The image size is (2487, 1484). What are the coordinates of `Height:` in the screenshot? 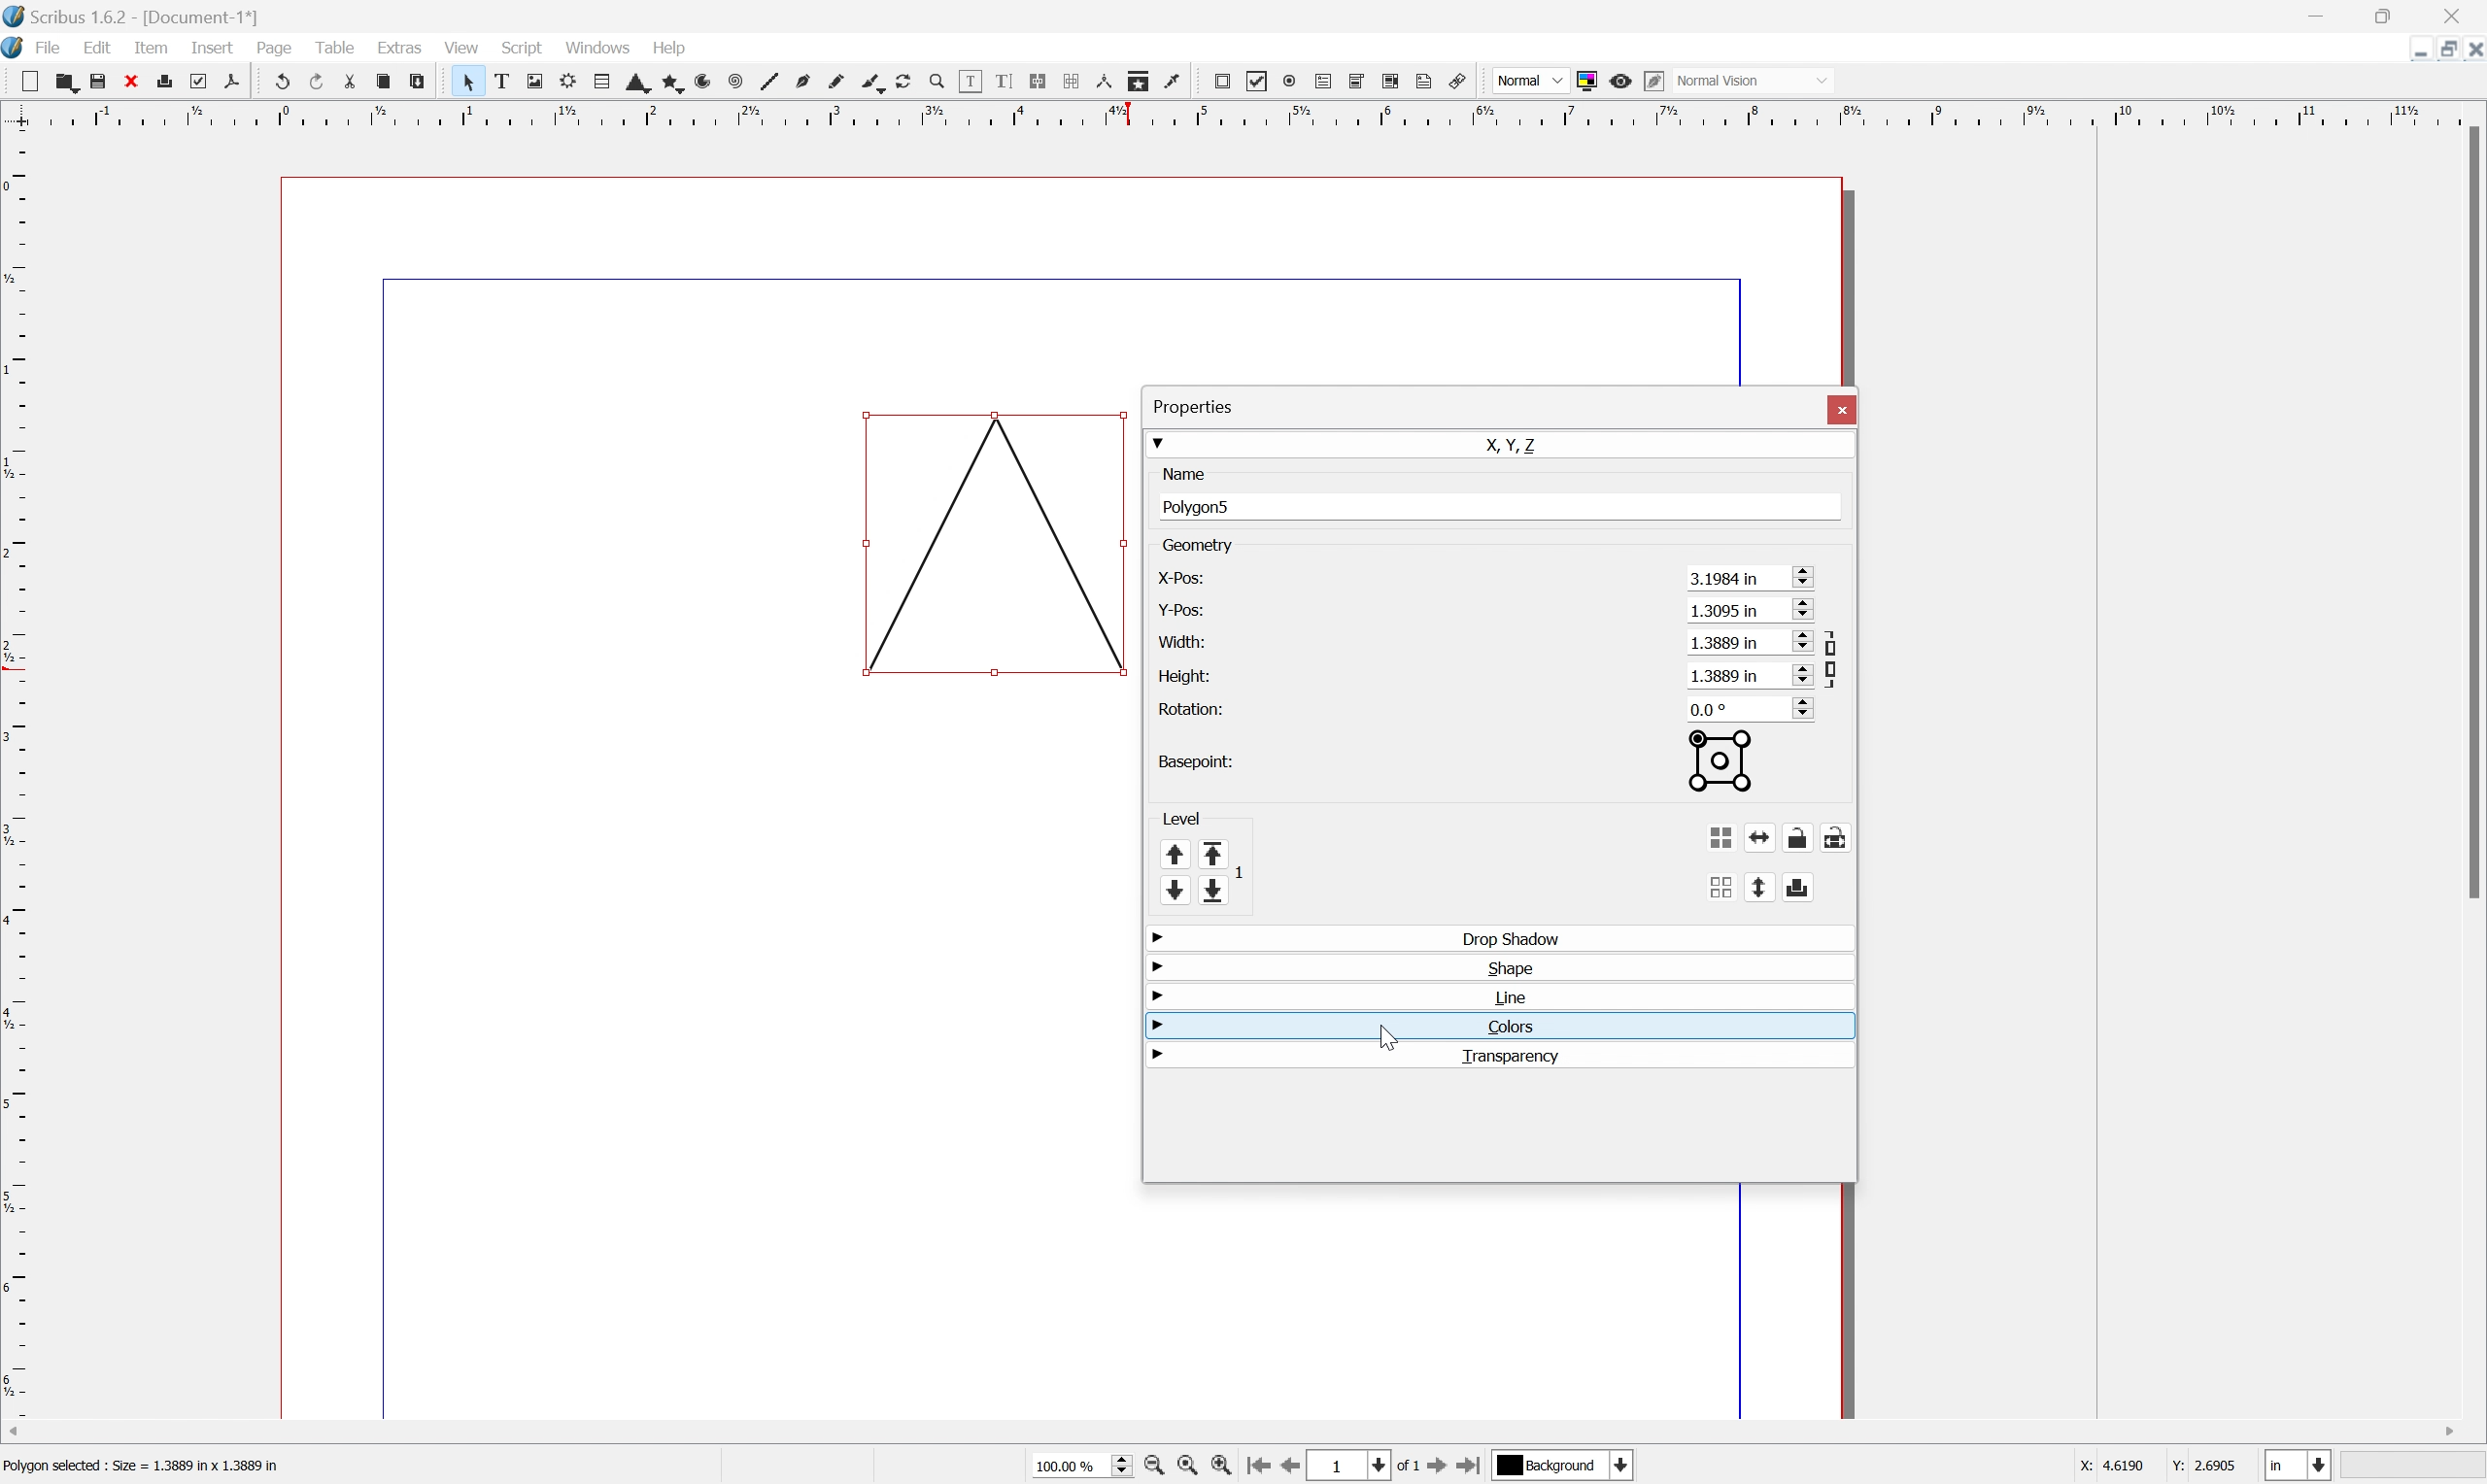 It's located at (1185, 676).